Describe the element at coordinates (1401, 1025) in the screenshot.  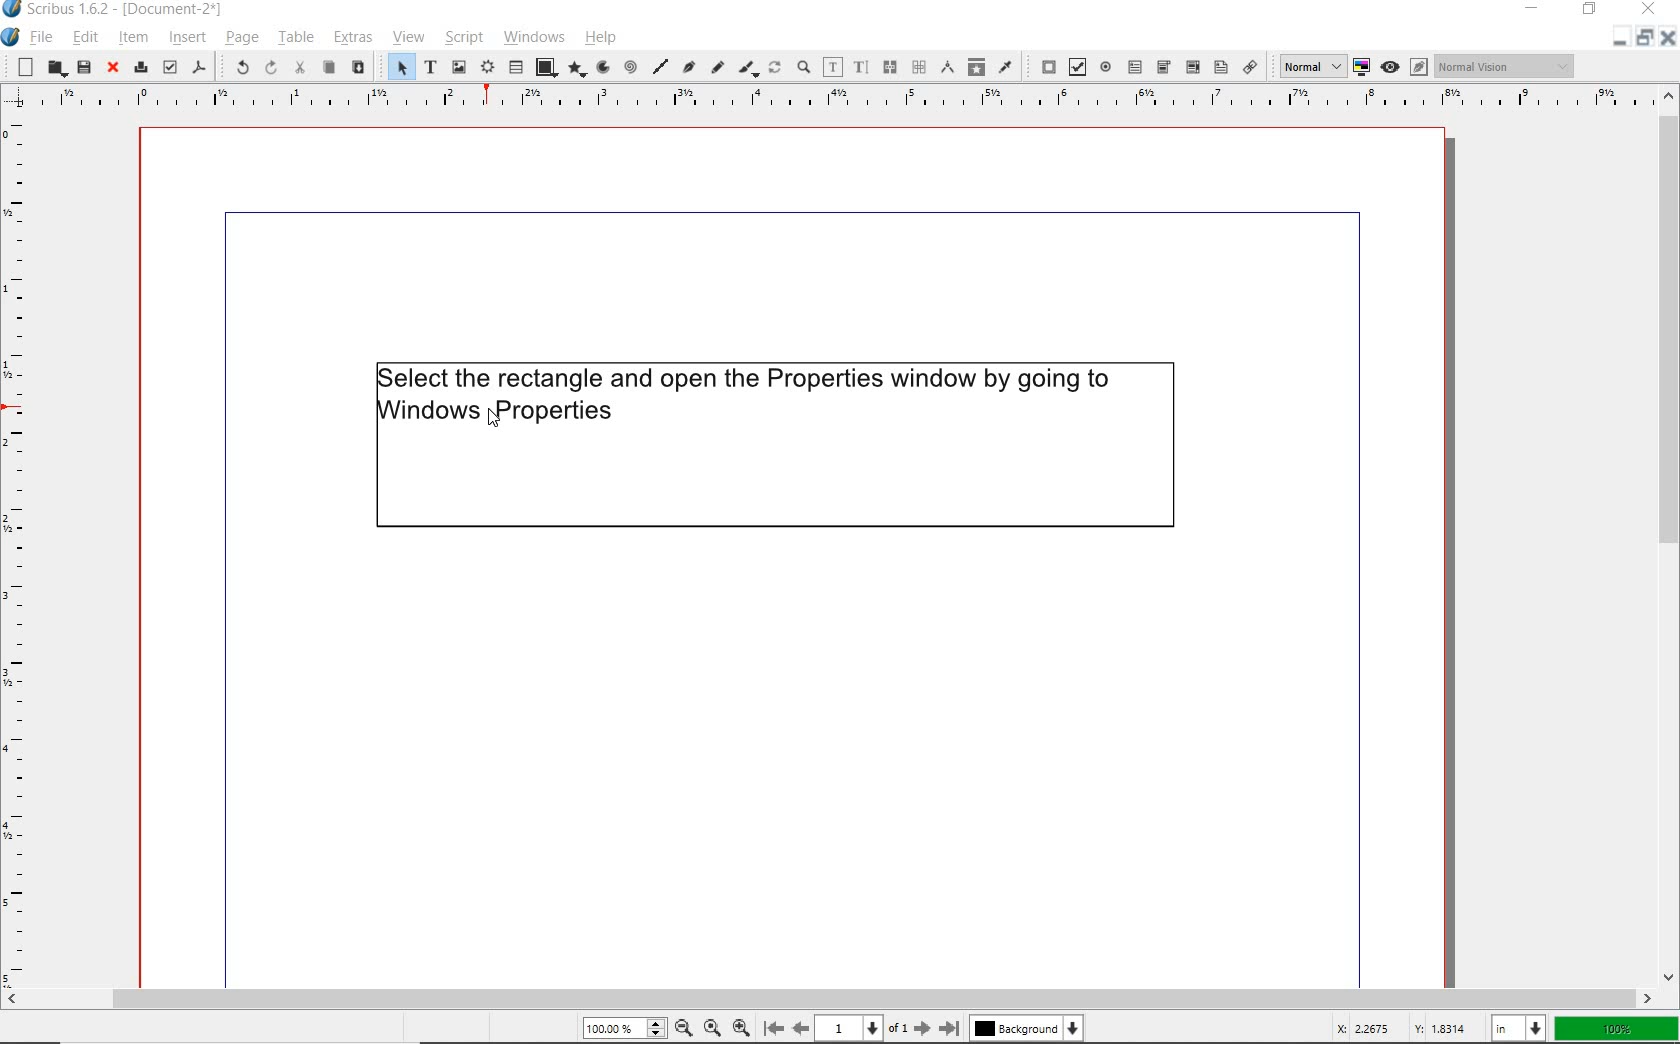
I see `X 22675 Y: 18314` at that location.